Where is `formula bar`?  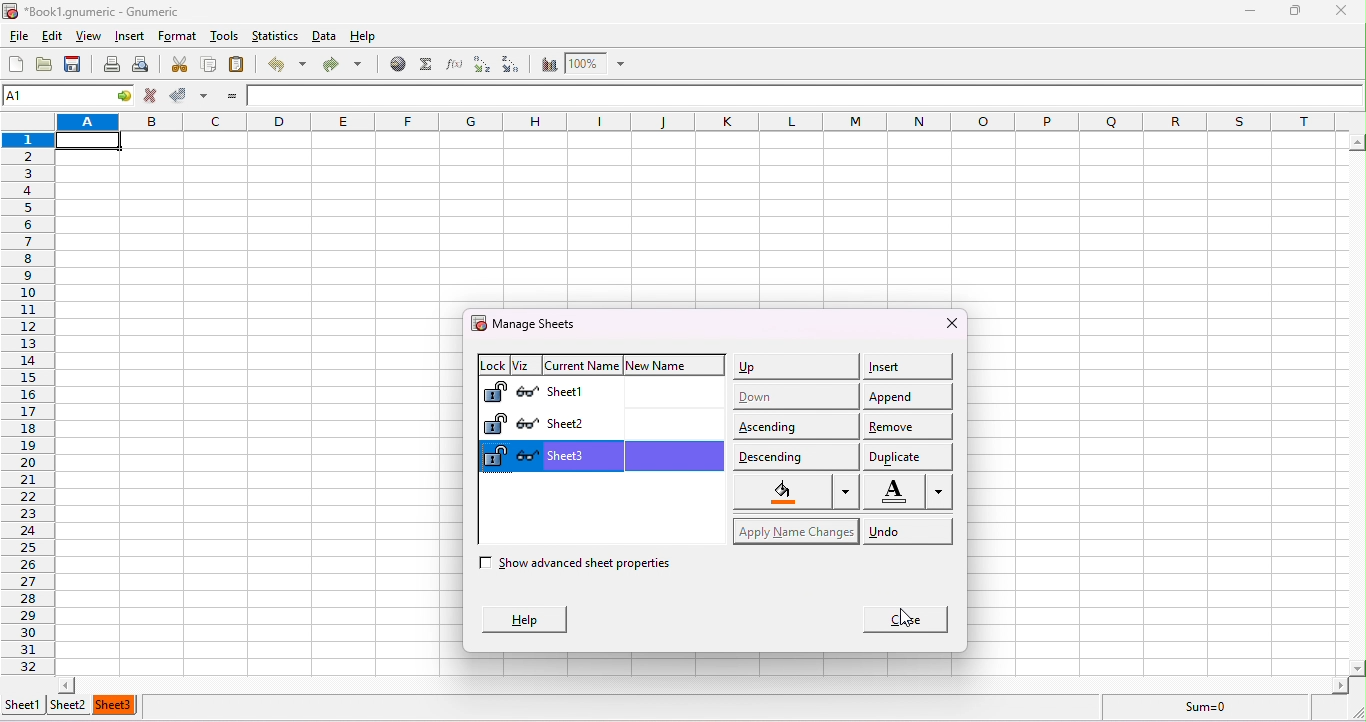 formula bar is located at coordinates (805, 95).